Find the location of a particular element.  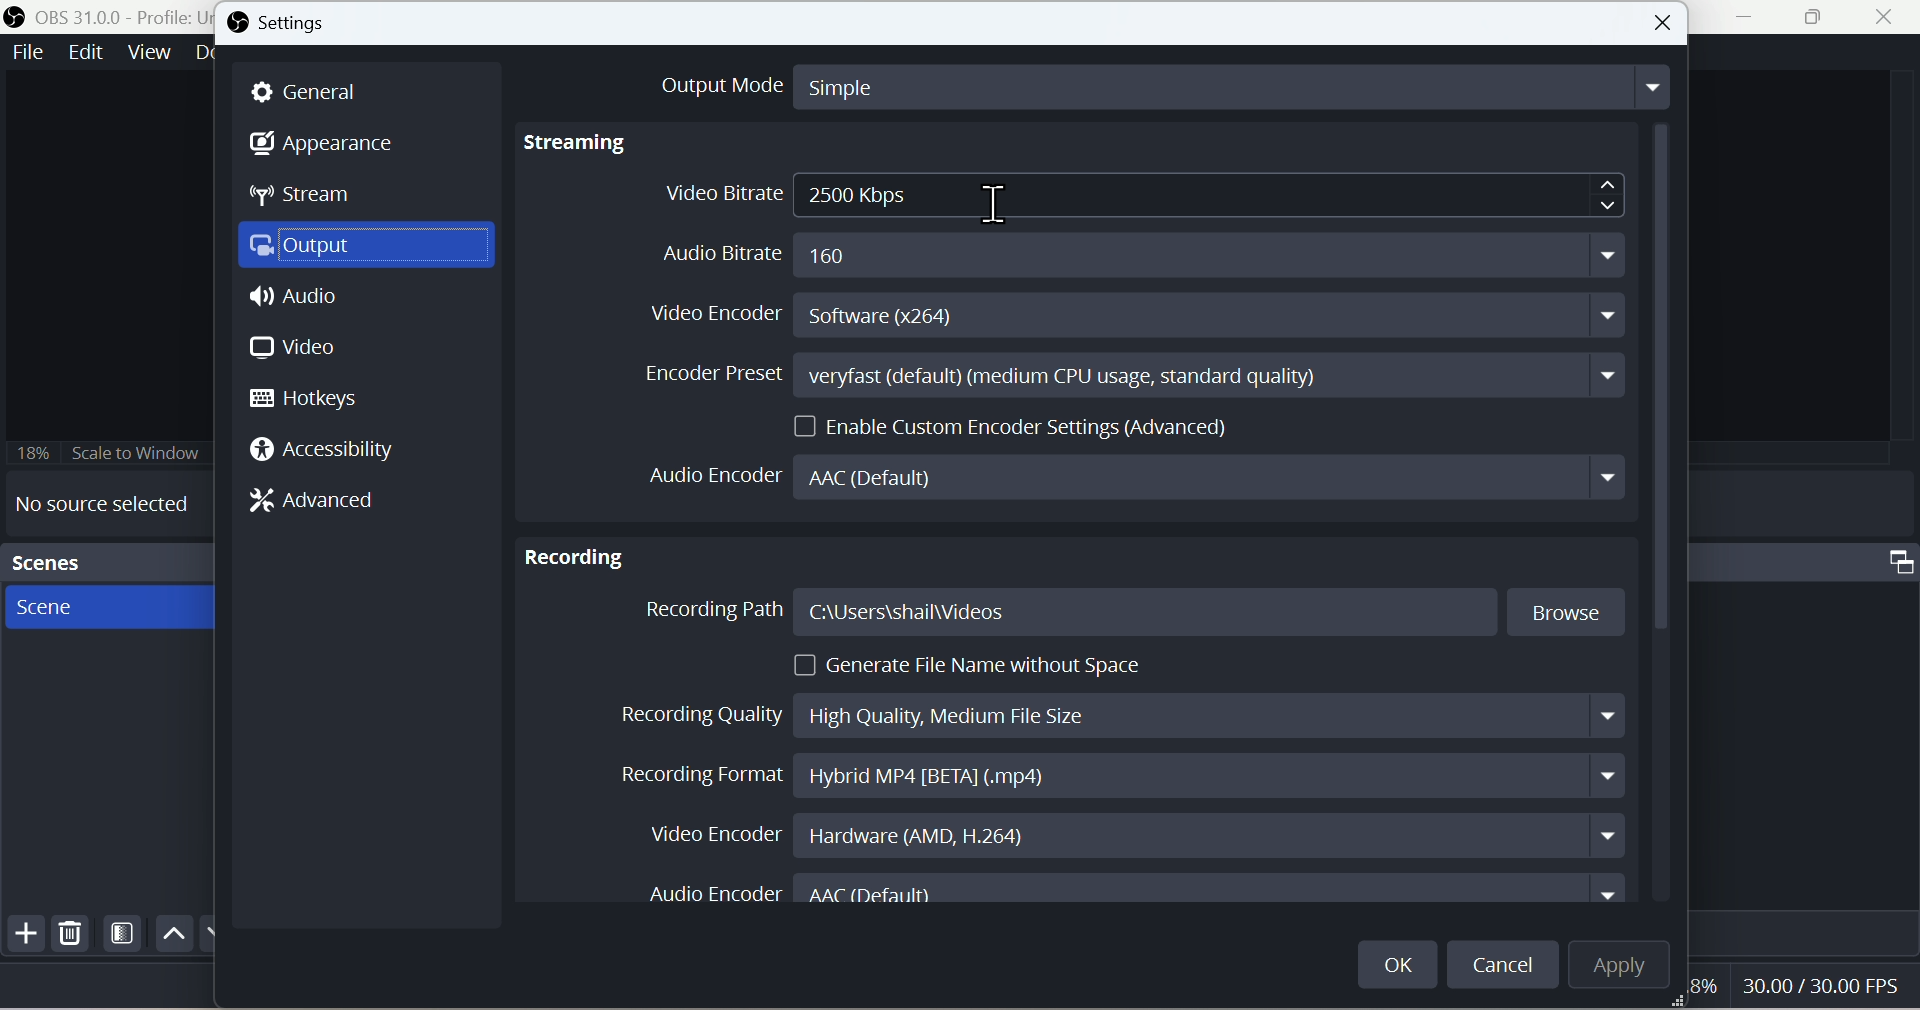

minimise is located at coordinates (1746, 21).